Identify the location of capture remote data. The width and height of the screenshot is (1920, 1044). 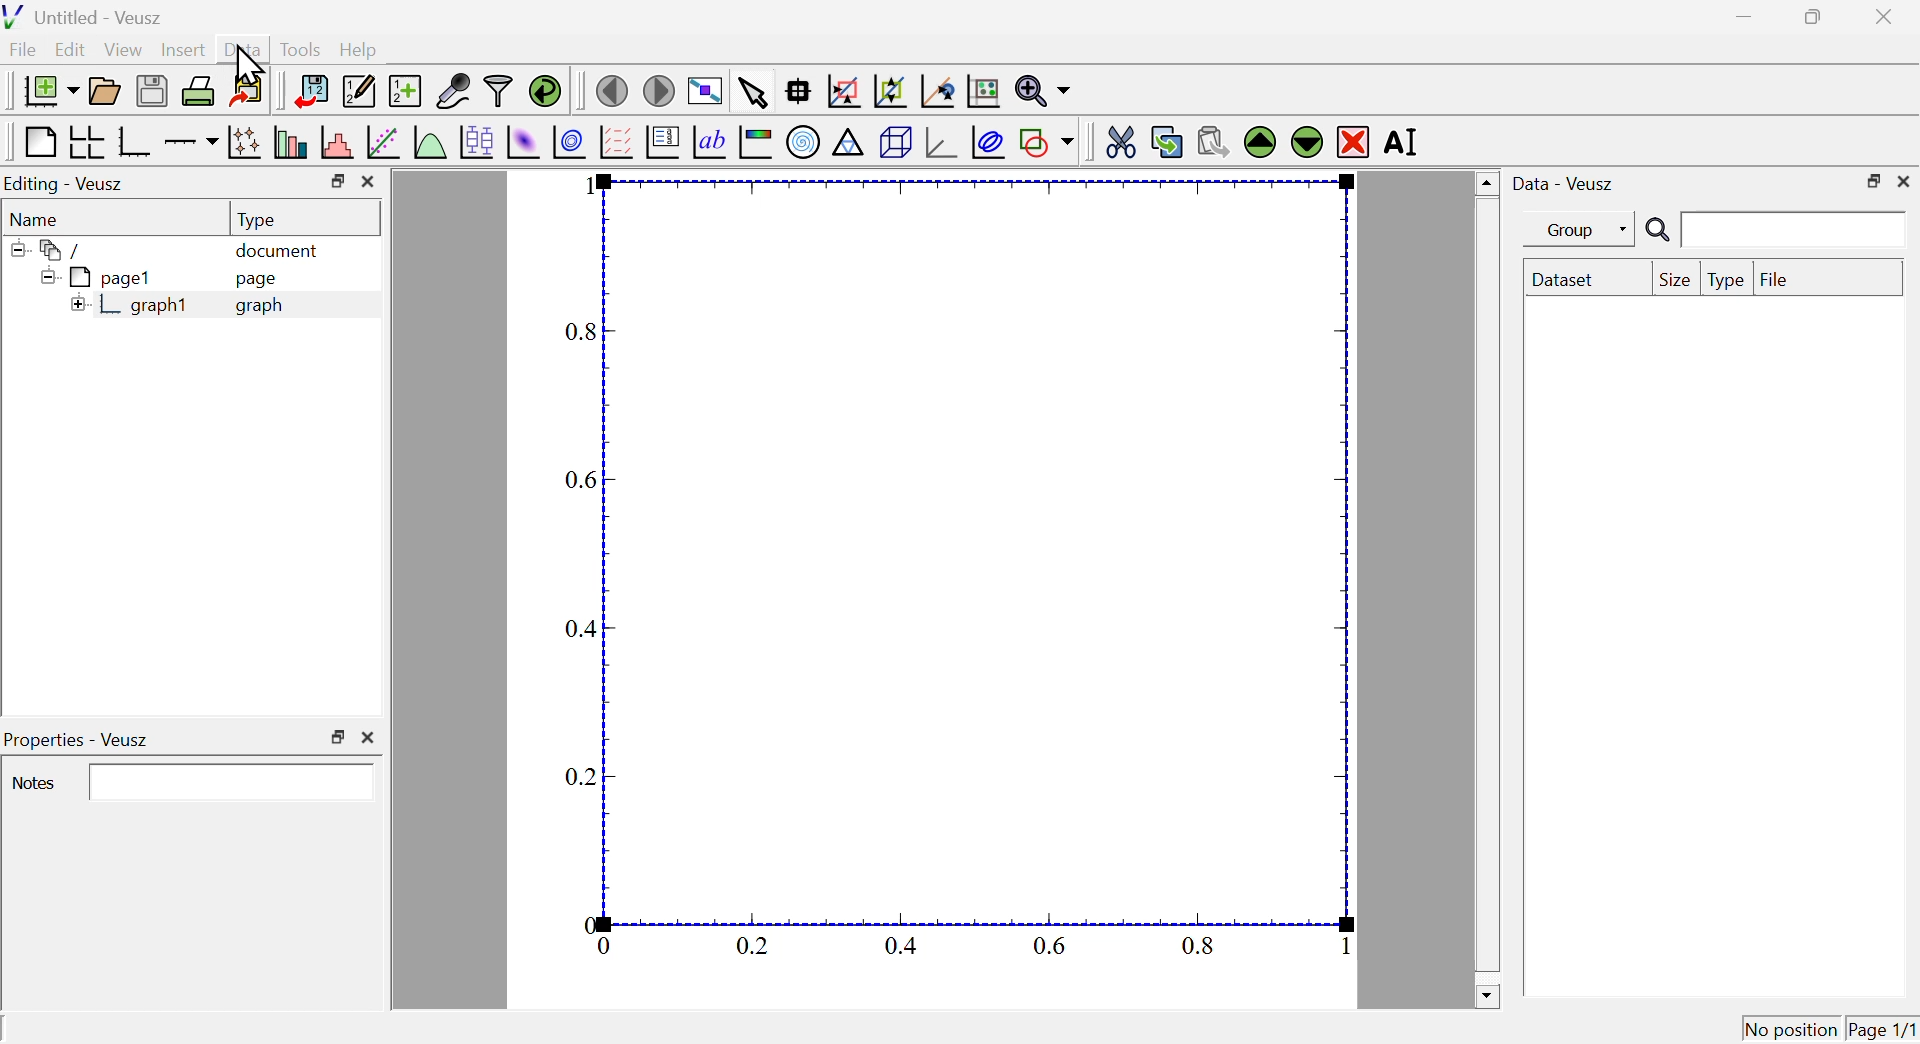
(452, 91).